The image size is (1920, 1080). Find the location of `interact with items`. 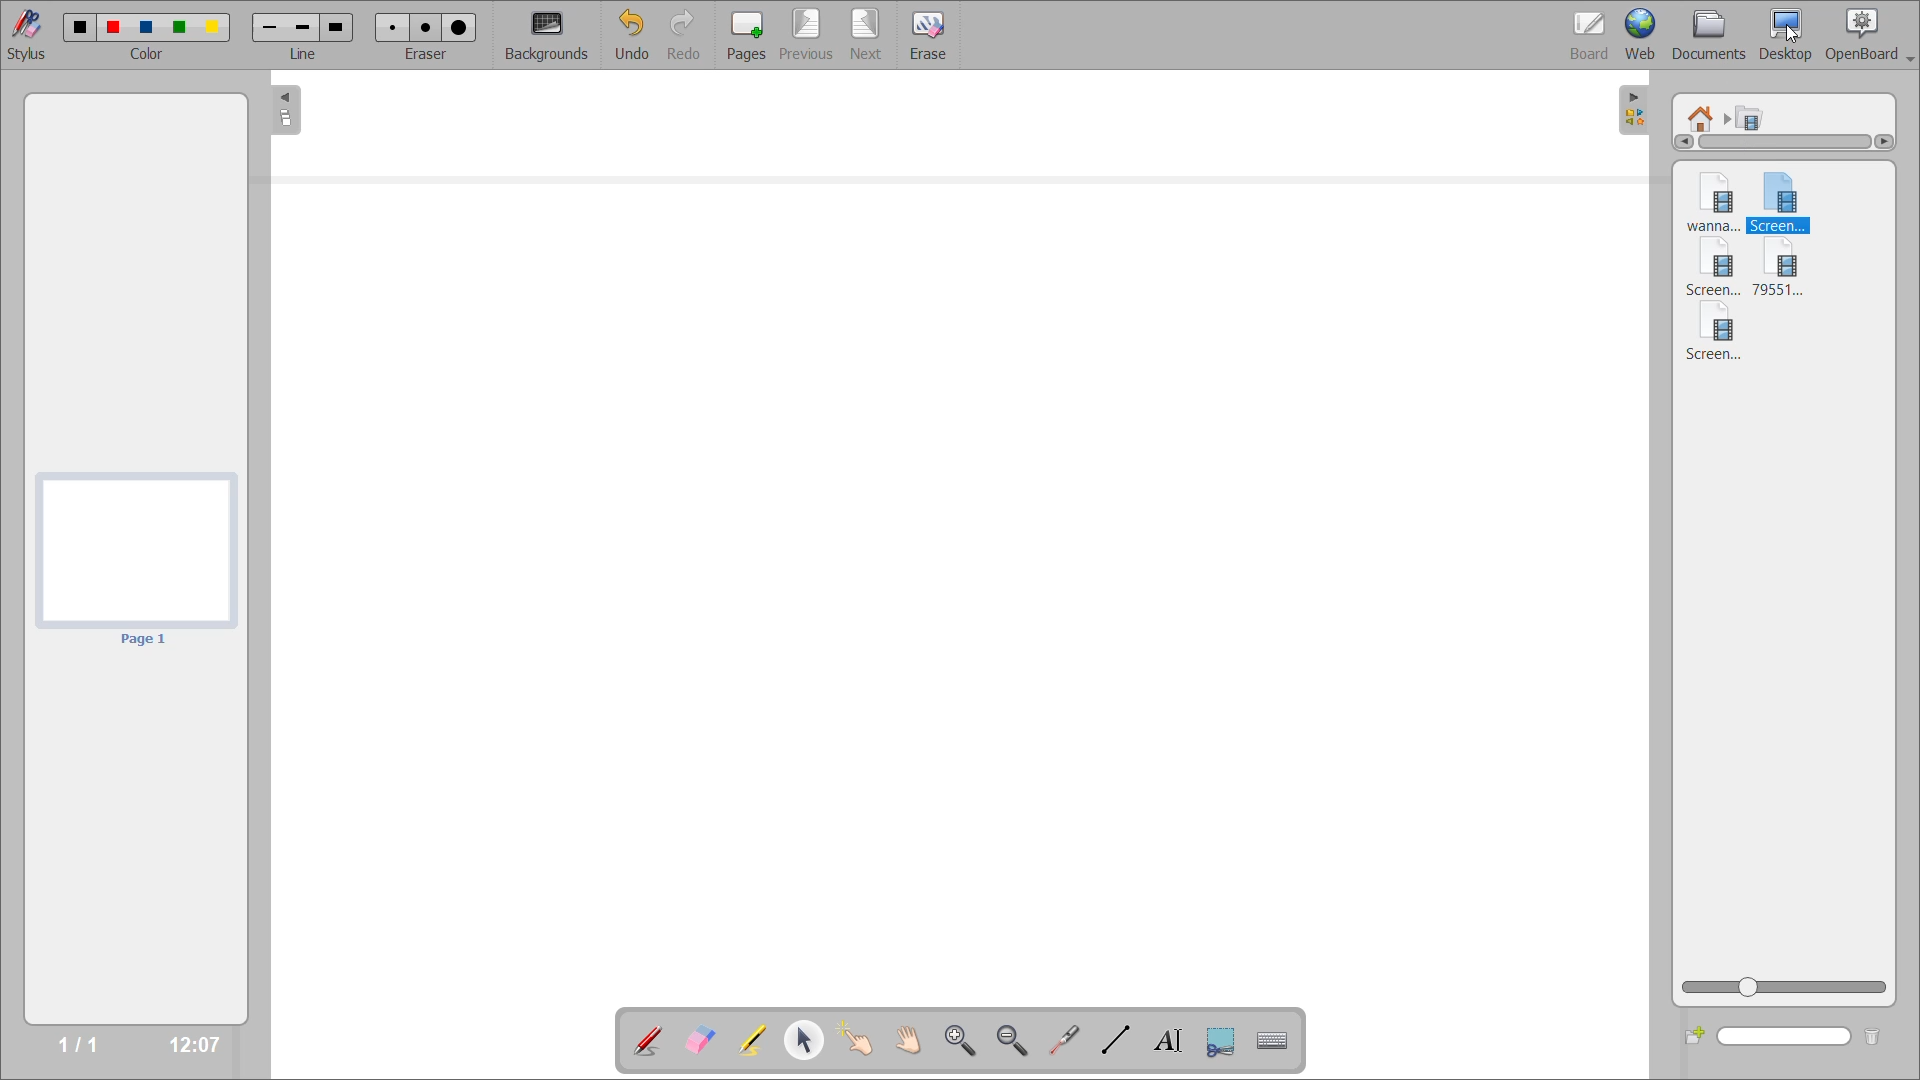

interact with items is located at coordinates (864, 1044).